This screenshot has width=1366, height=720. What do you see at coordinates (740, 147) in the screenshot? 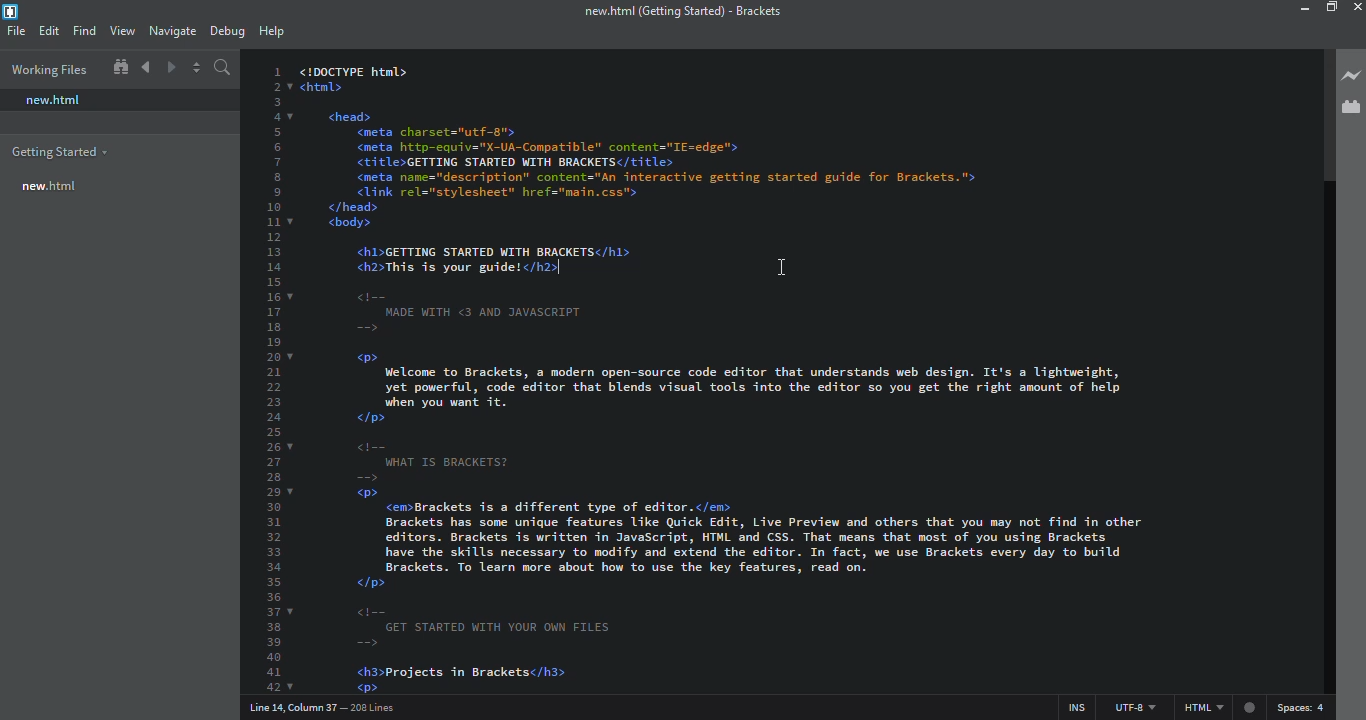
I see `test code` at bounding box center [740, 147].